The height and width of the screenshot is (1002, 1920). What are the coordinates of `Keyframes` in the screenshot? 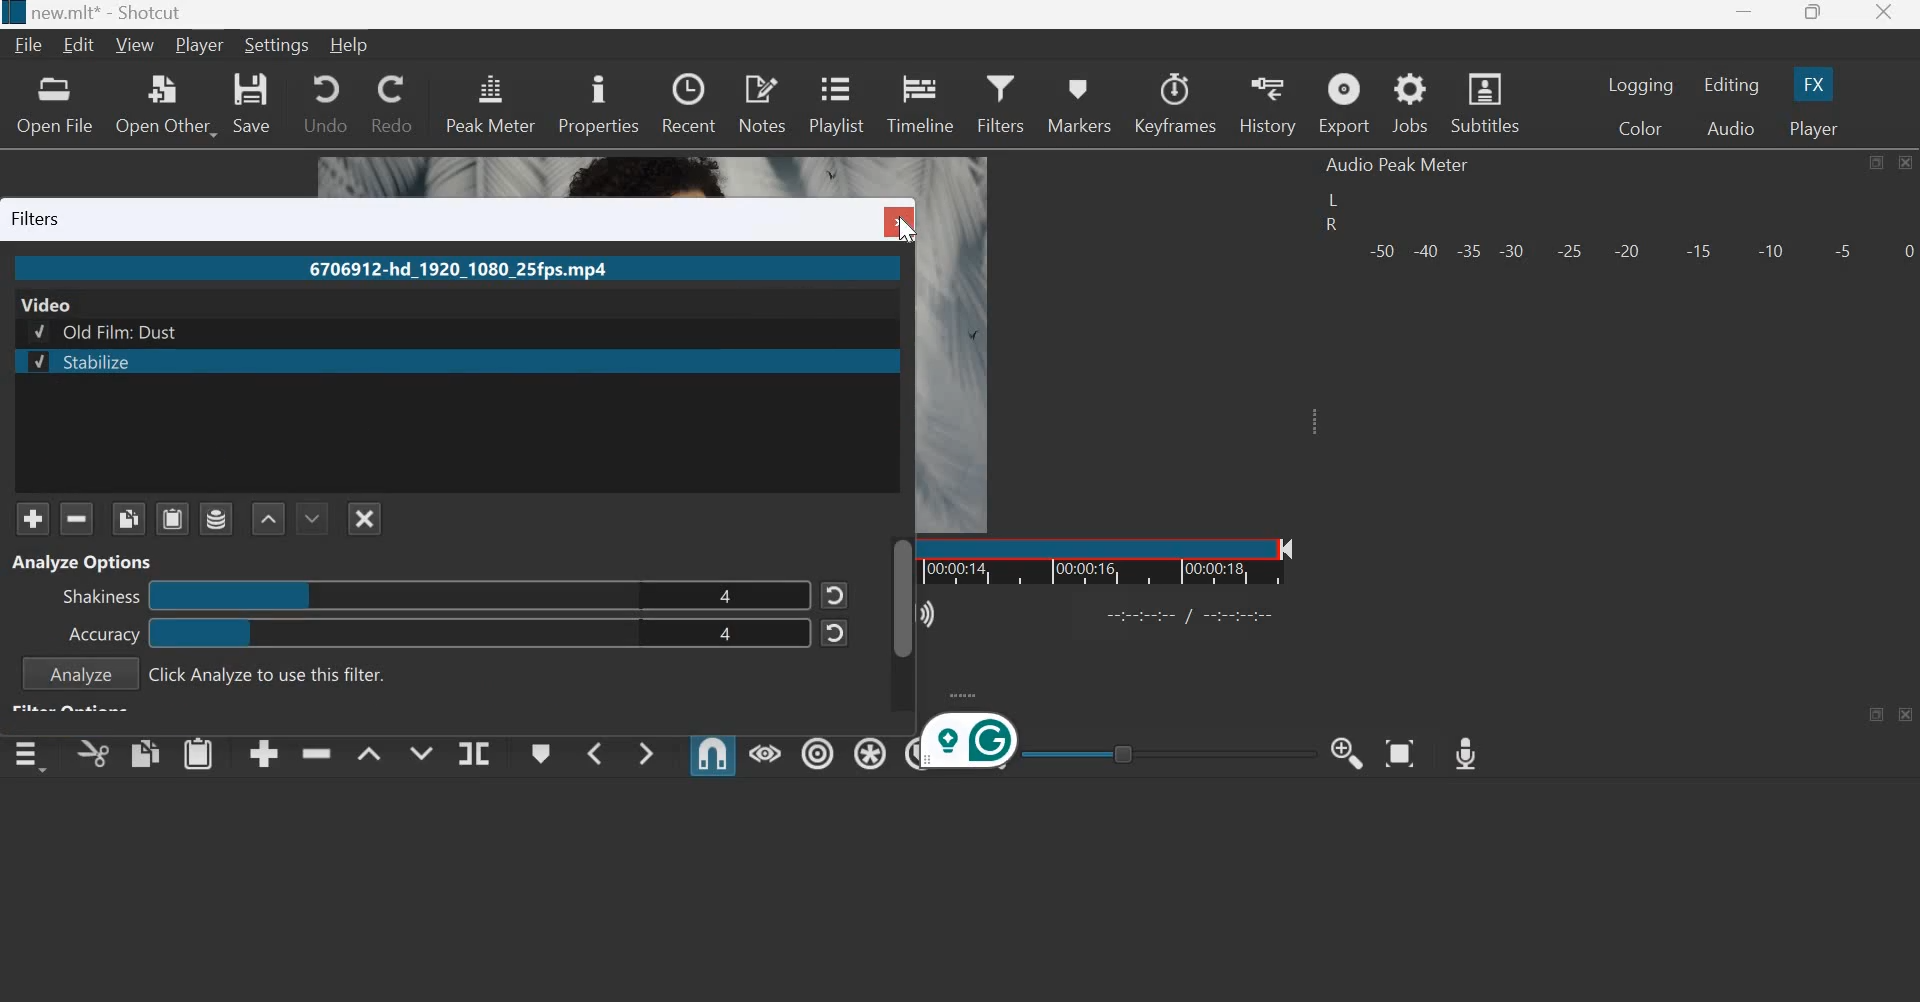 It's located at (1177, 103).